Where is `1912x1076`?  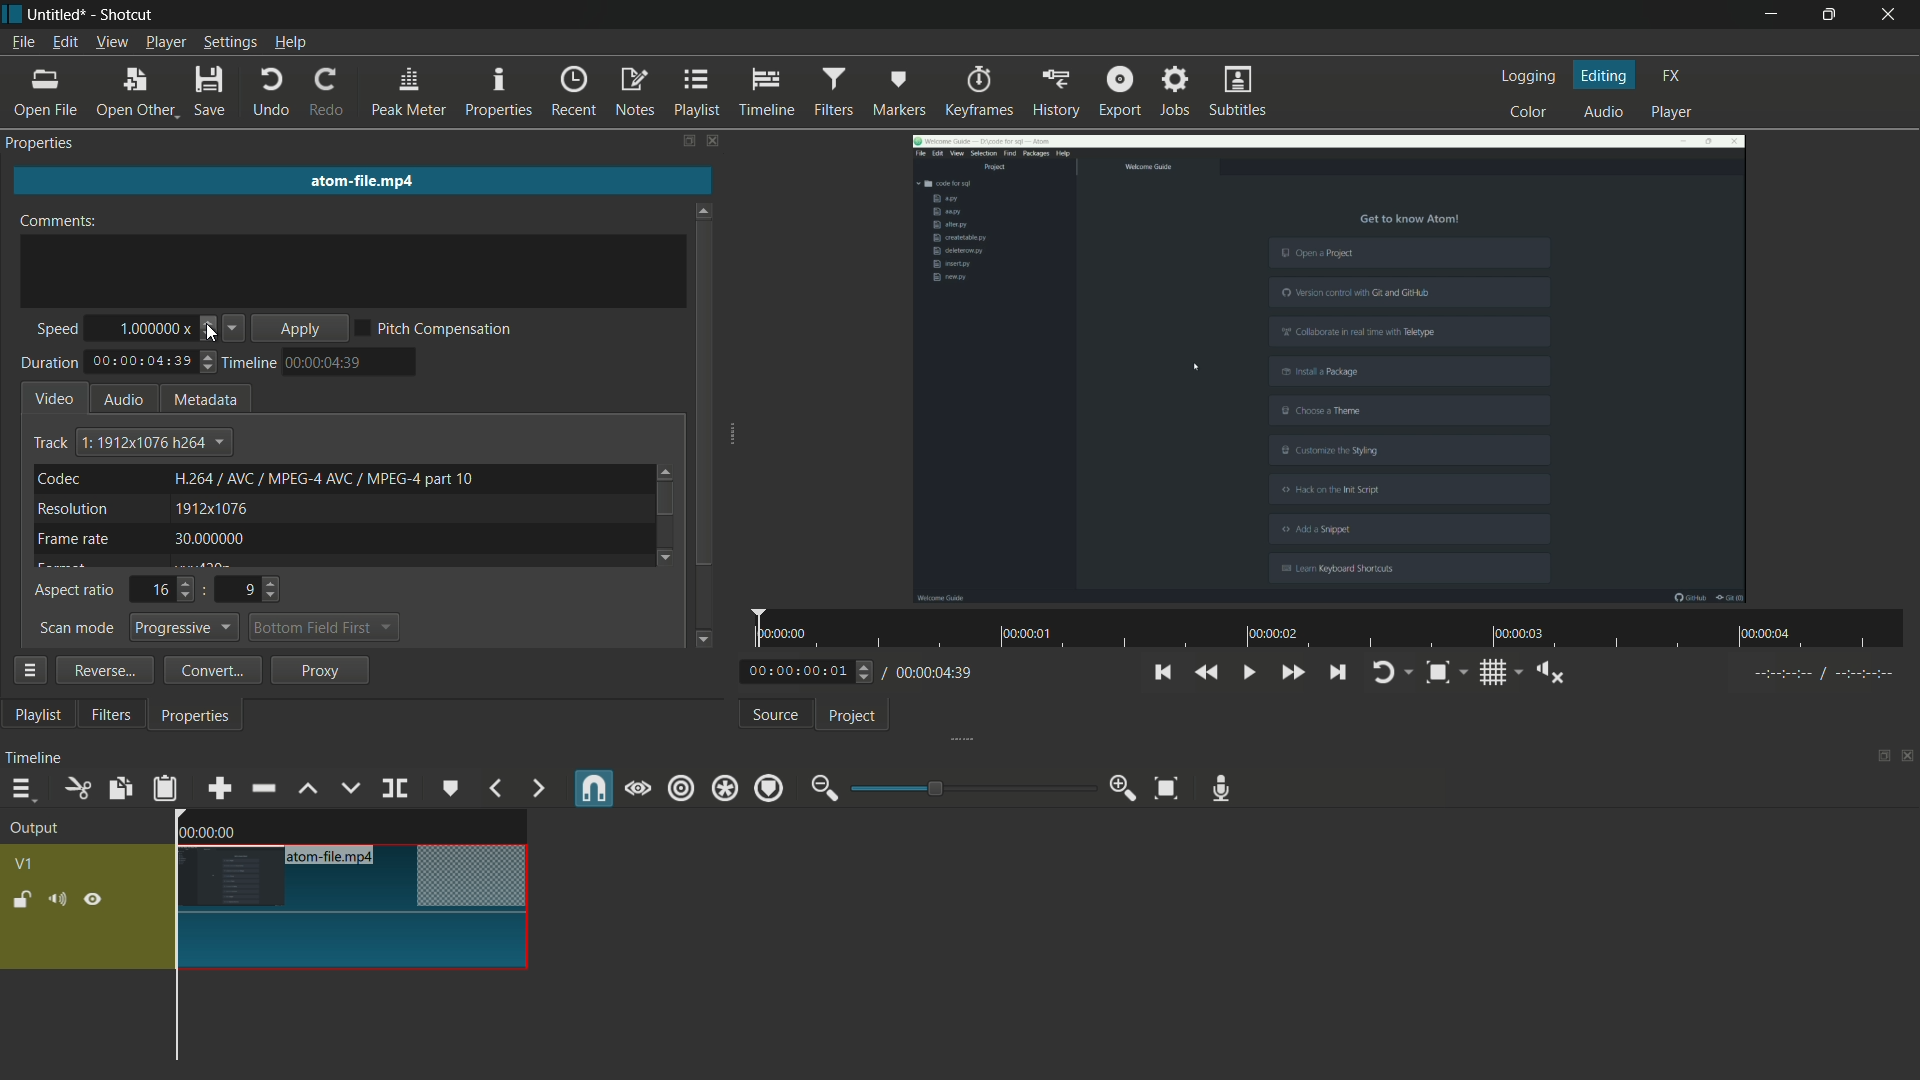
1912x1076 is located at coordinates (212, 510).